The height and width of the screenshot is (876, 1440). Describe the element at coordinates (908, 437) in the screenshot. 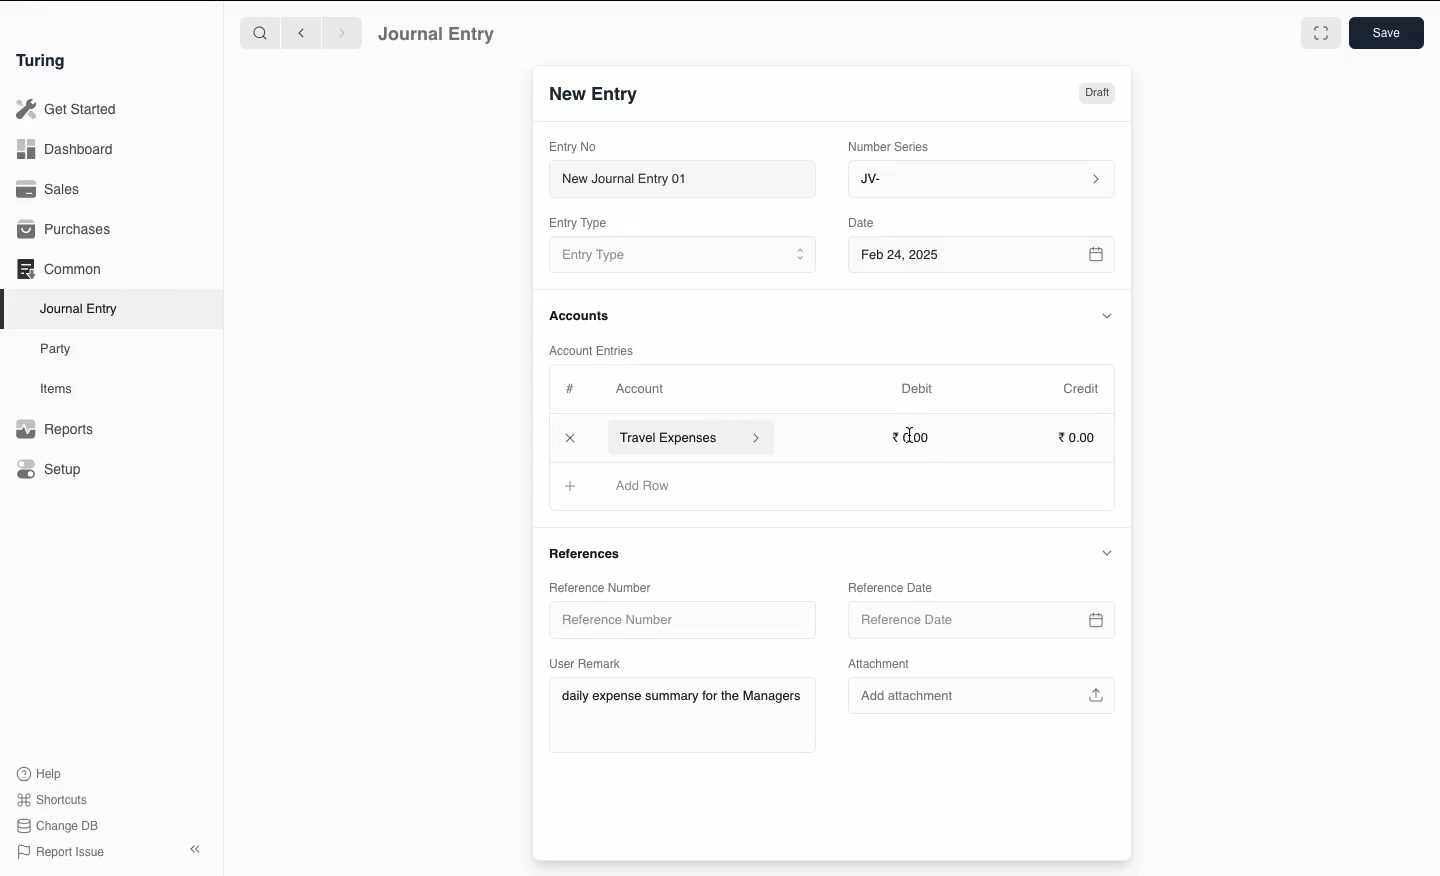

I see `cursor` at that location.